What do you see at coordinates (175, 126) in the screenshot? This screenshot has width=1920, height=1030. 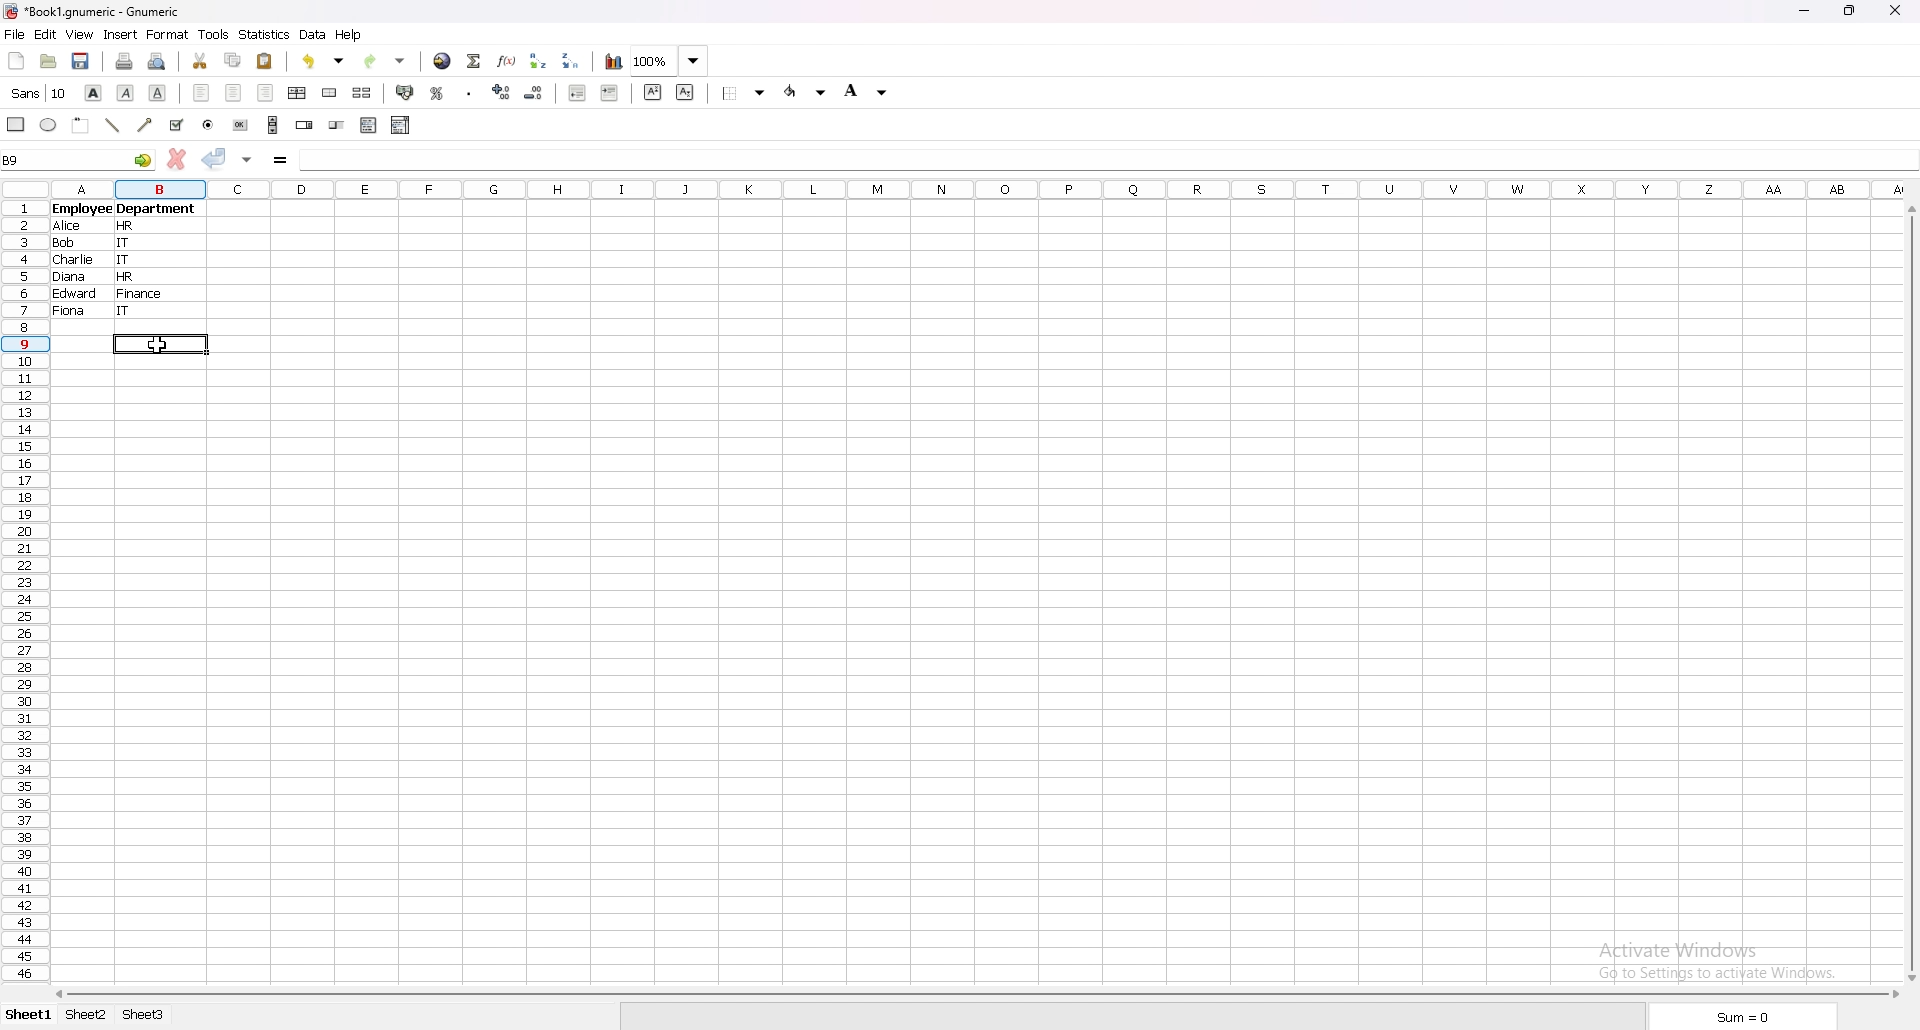 I see `tickbox` at bounding box center [175, 126].